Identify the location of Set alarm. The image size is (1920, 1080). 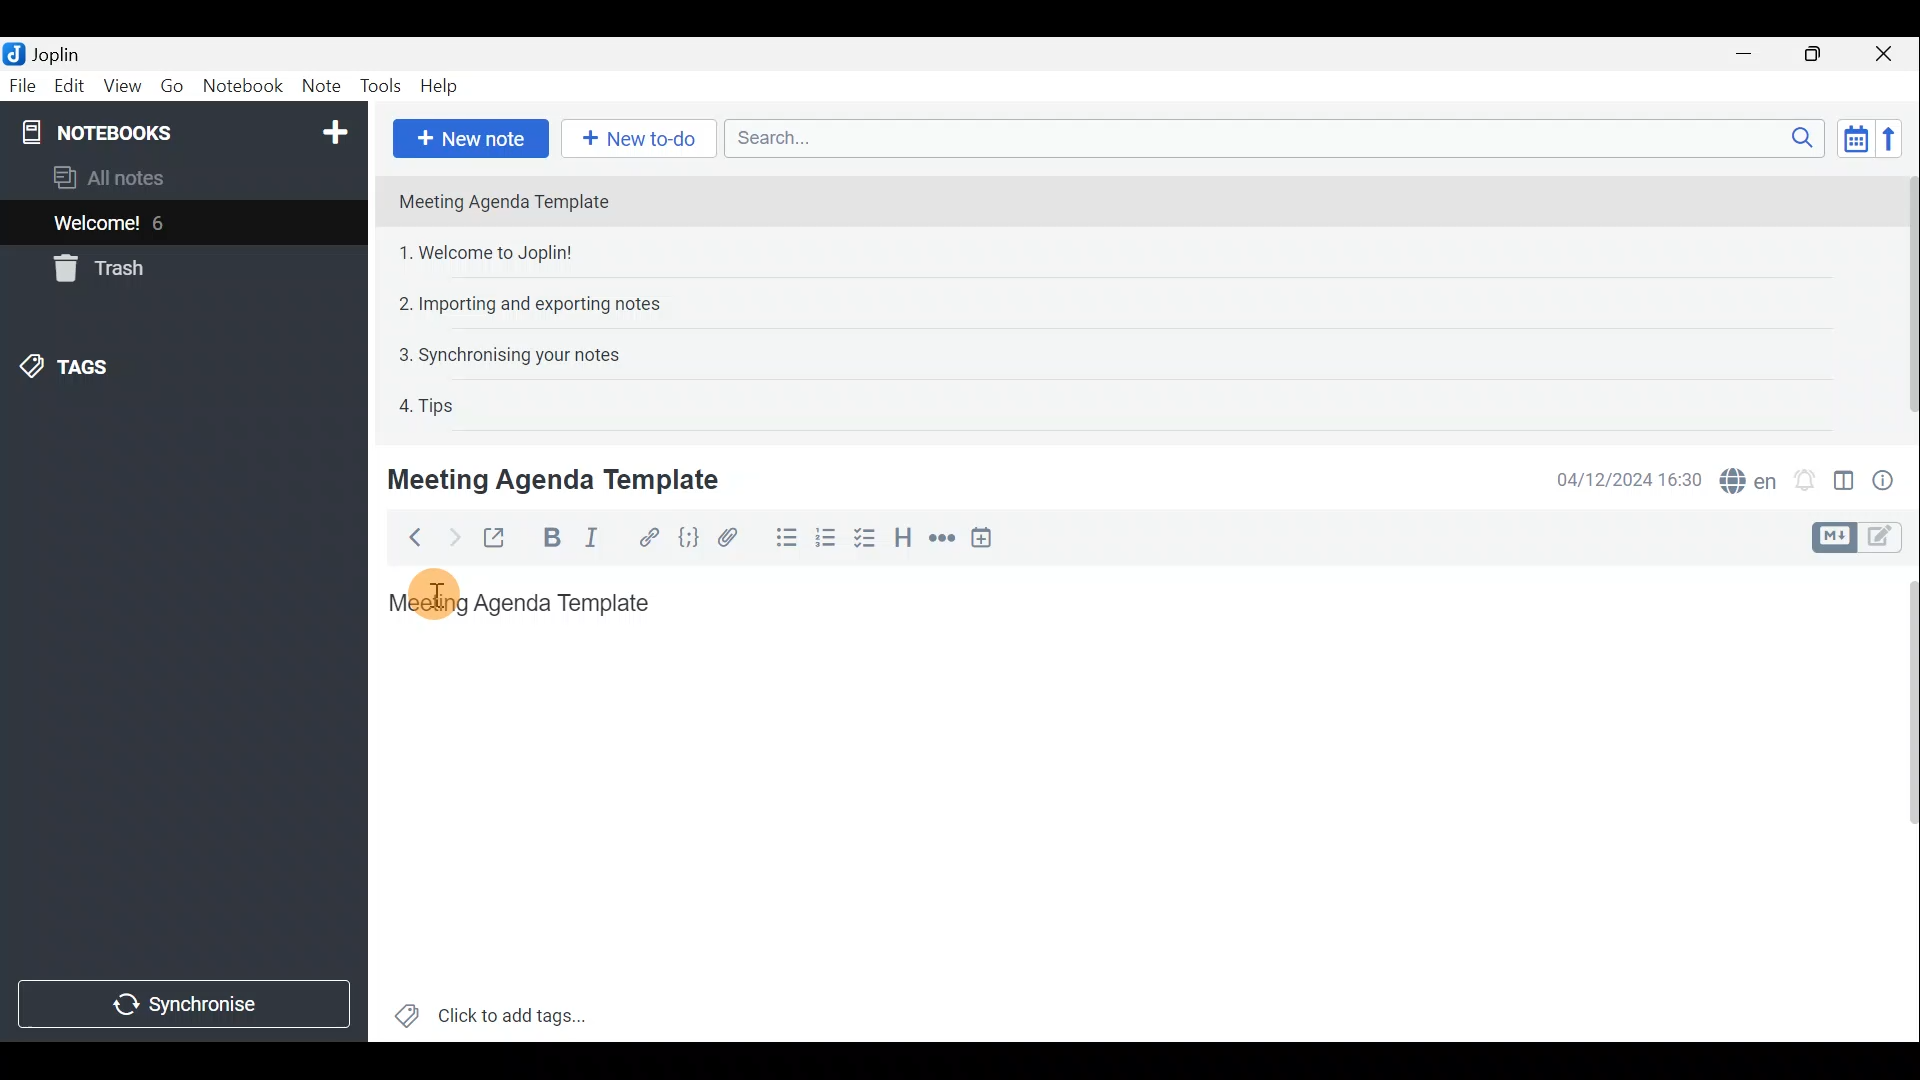
(1807, 480).